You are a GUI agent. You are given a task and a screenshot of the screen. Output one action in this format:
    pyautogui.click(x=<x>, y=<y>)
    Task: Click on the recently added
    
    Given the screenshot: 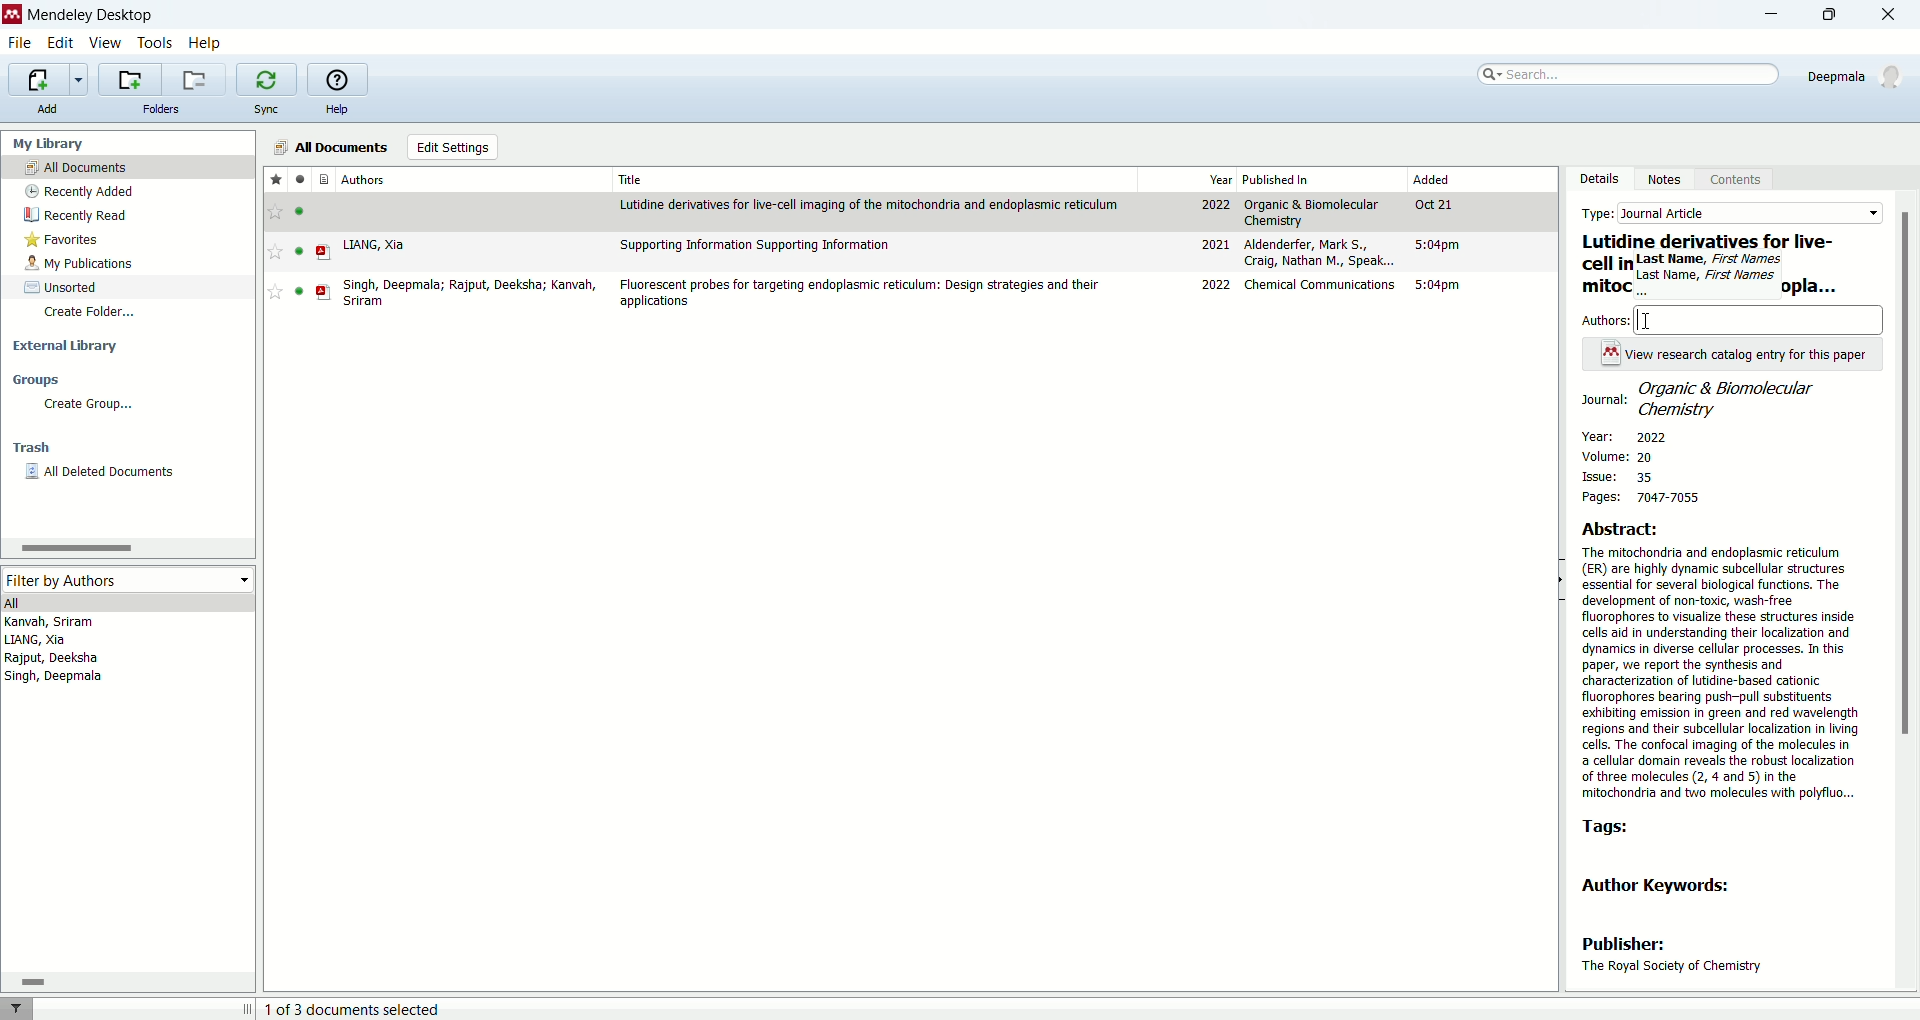 What is the action you would take?
    pyautogui.click(x=77, y=193)
    